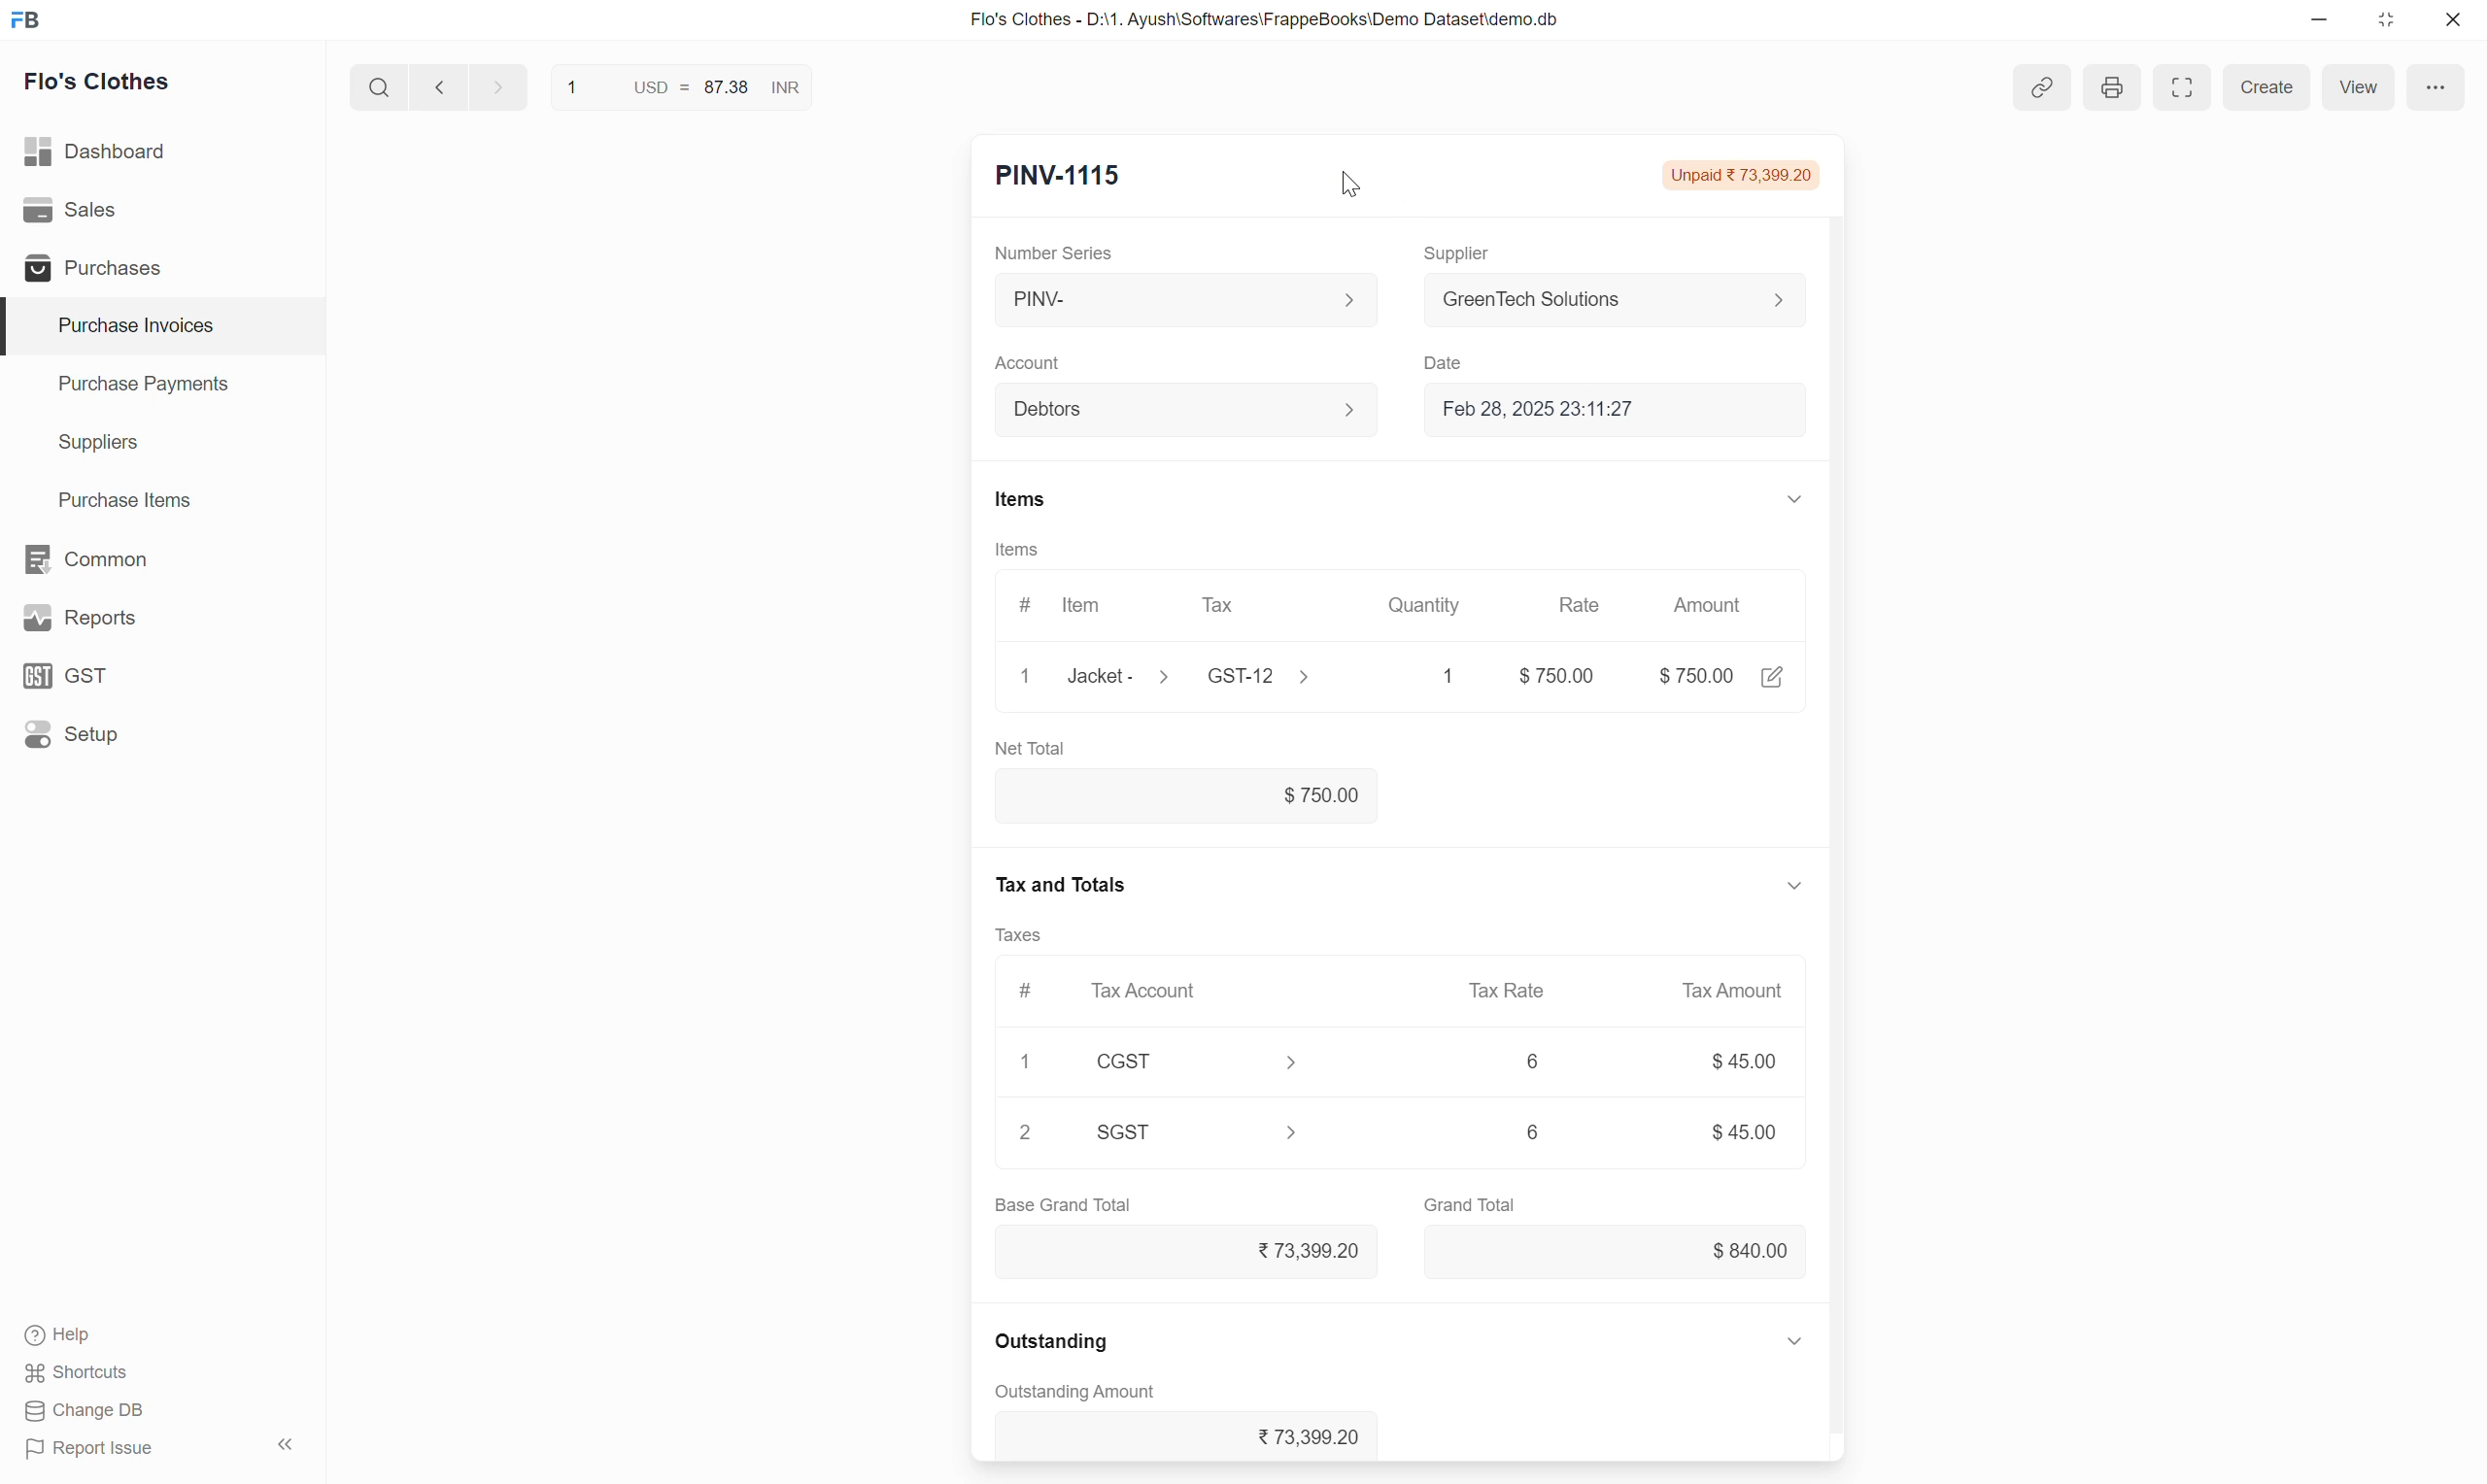  What do you see at coordinates (439, 86) in the screenshot?
I see `Previous` at bounding box center [439, 86].